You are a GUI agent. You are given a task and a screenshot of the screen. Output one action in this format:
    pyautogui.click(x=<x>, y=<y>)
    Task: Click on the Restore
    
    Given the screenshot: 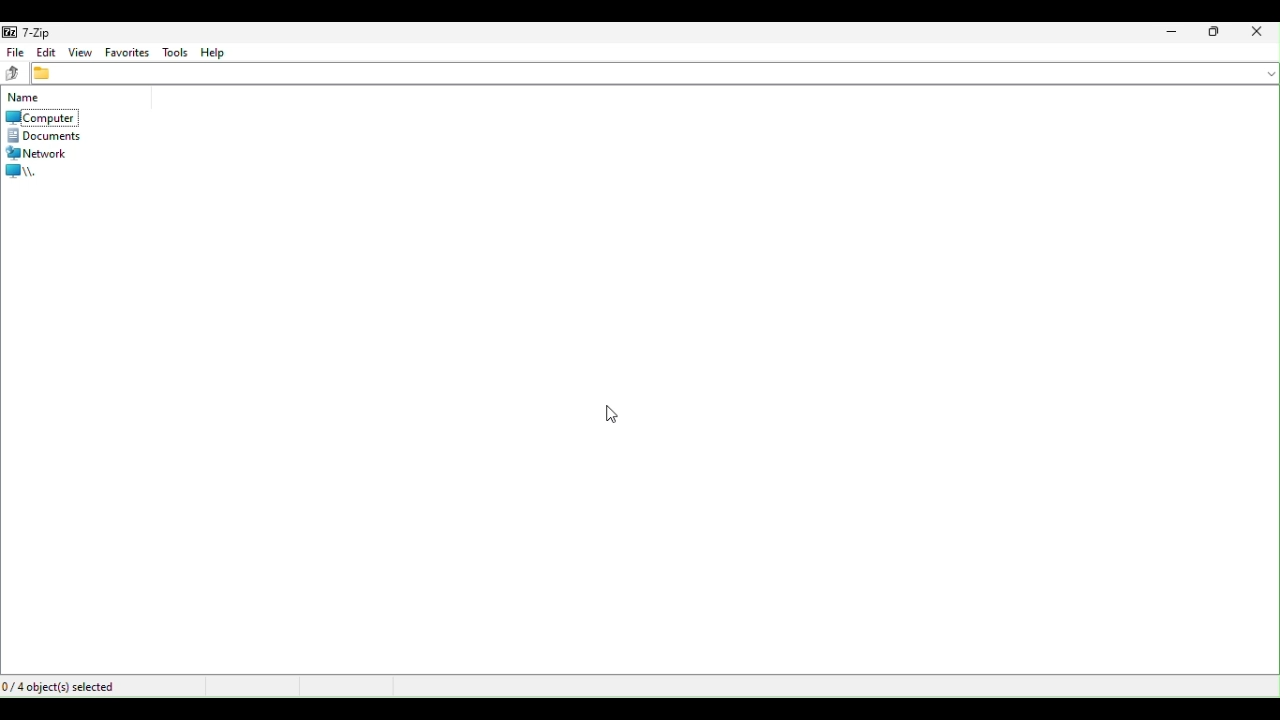 What is the action you would take?
    pyautogui.click(x=1217, y=32)
    